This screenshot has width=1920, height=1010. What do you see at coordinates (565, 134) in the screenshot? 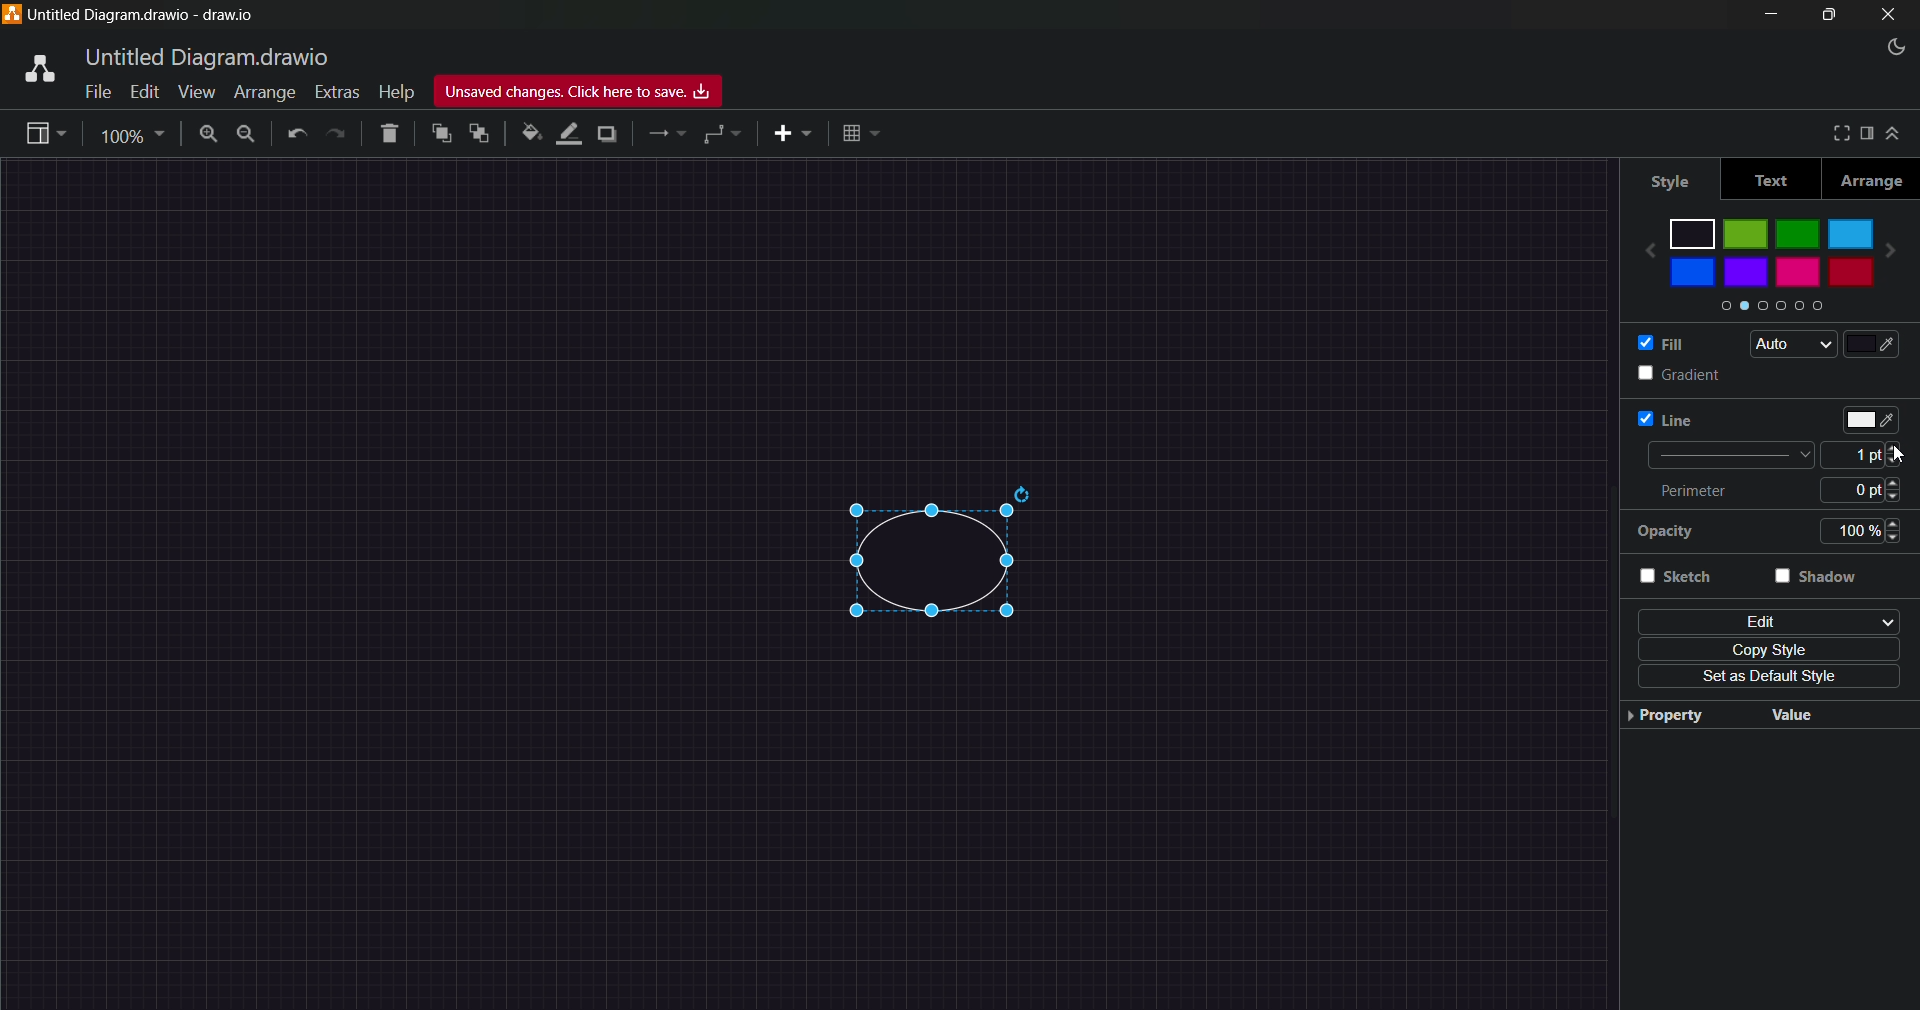
I see `line color` at bounding box center [565, 134].